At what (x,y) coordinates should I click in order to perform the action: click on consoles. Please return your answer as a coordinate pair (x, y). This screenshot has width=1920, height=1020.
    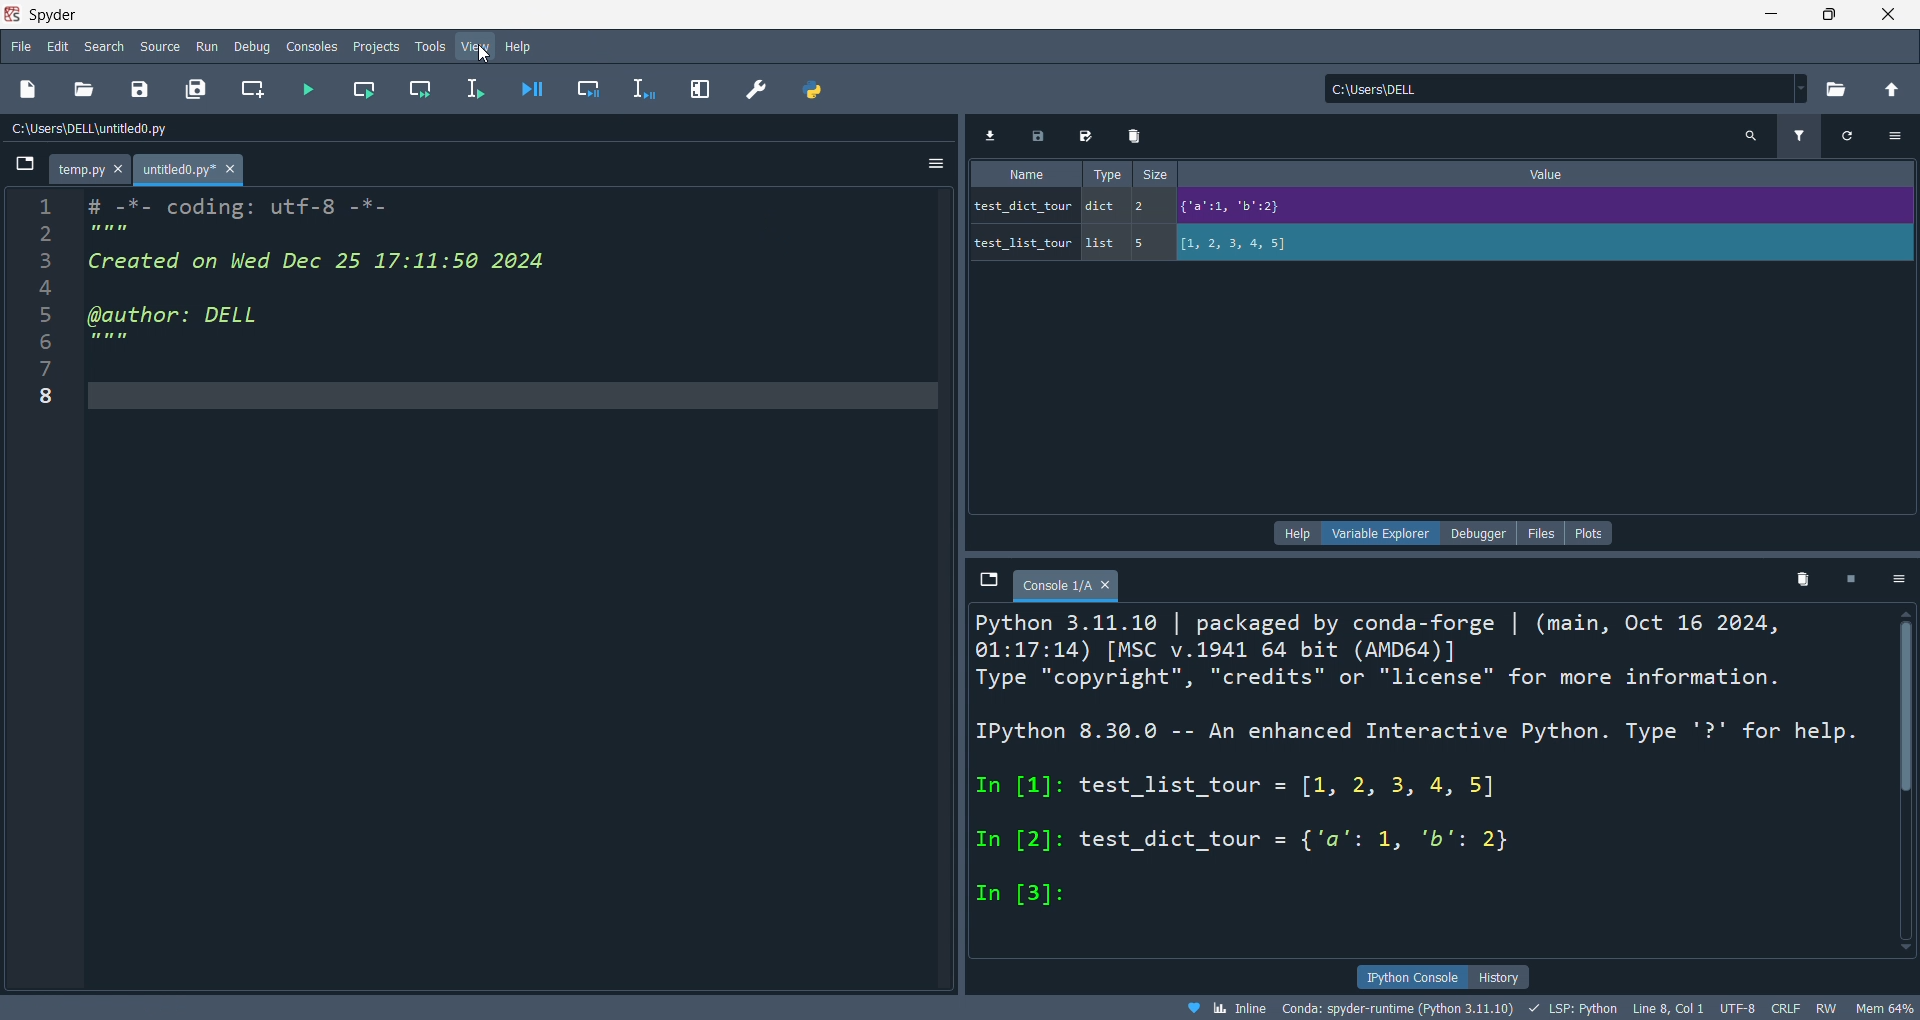
    Looking at the image, I should click on (315, 45).